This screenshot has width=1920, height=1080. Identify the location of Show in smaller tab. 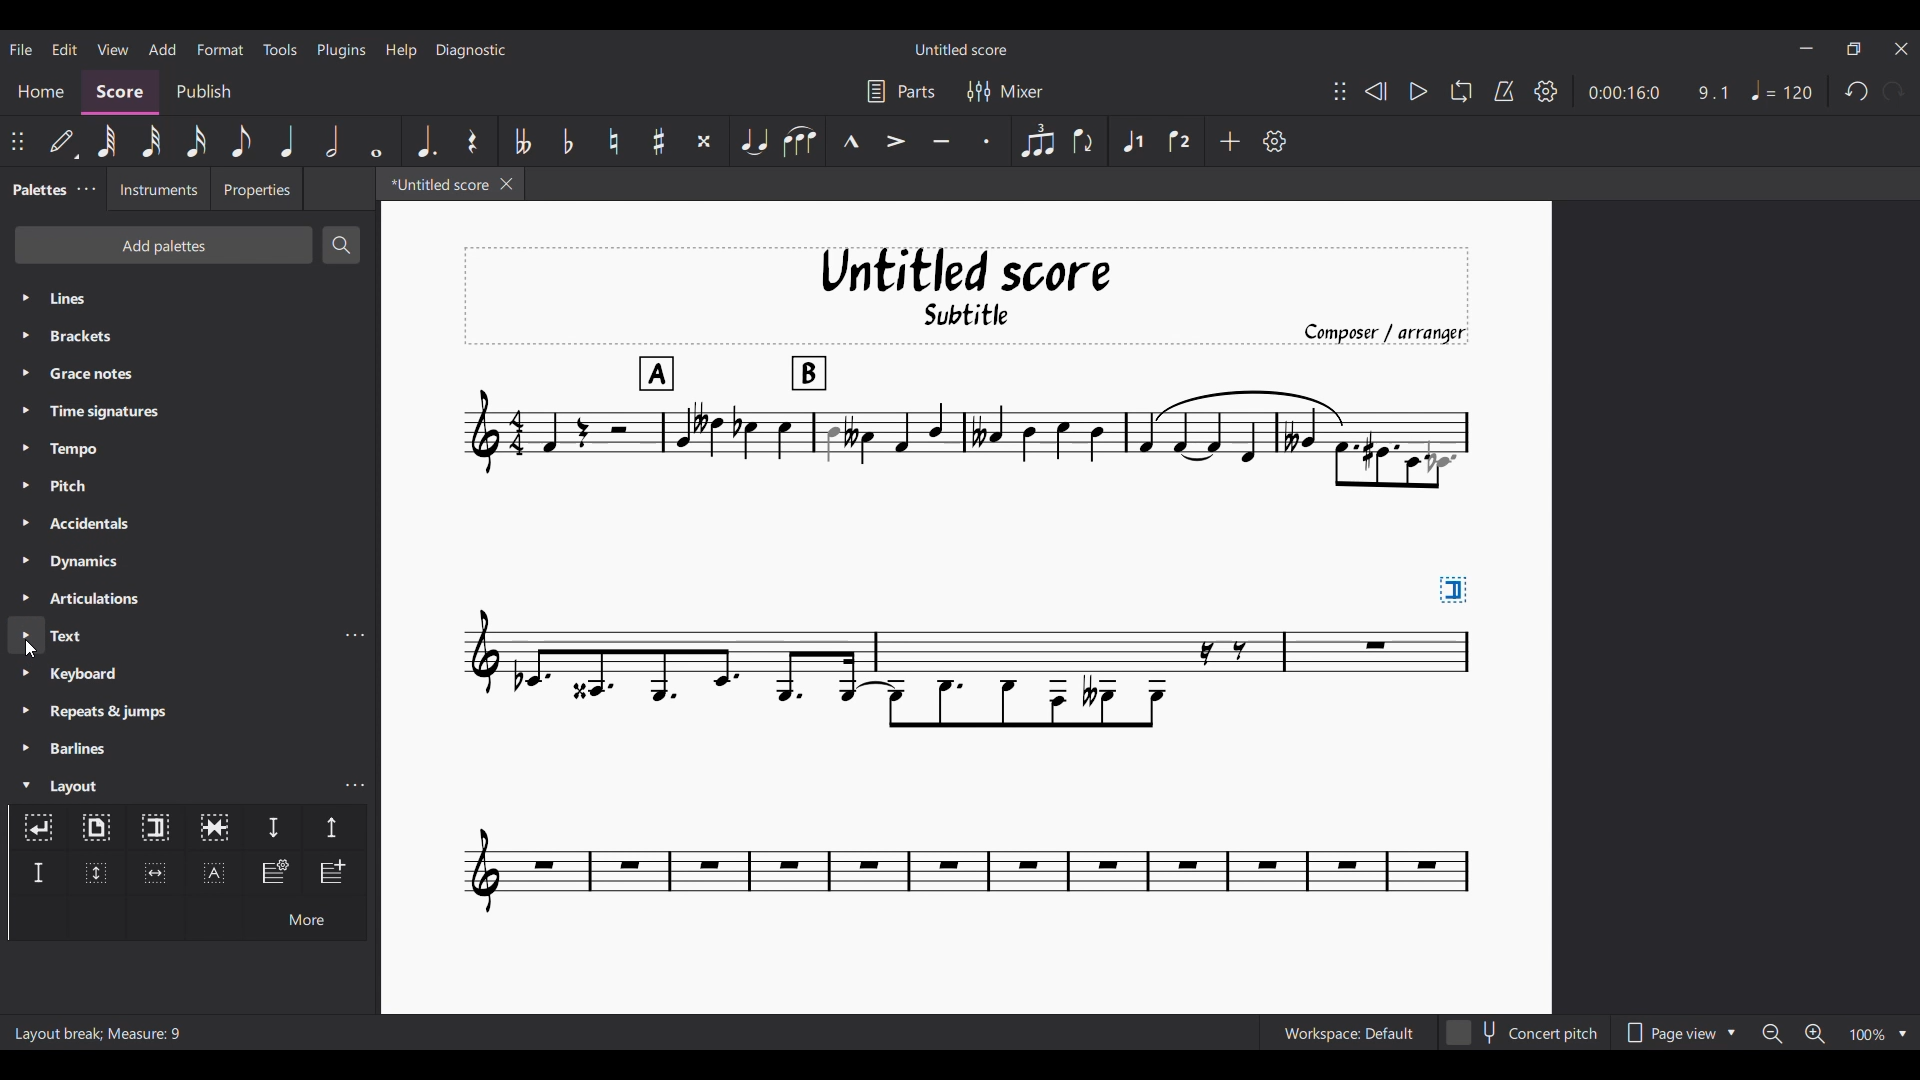
(1853, 49).